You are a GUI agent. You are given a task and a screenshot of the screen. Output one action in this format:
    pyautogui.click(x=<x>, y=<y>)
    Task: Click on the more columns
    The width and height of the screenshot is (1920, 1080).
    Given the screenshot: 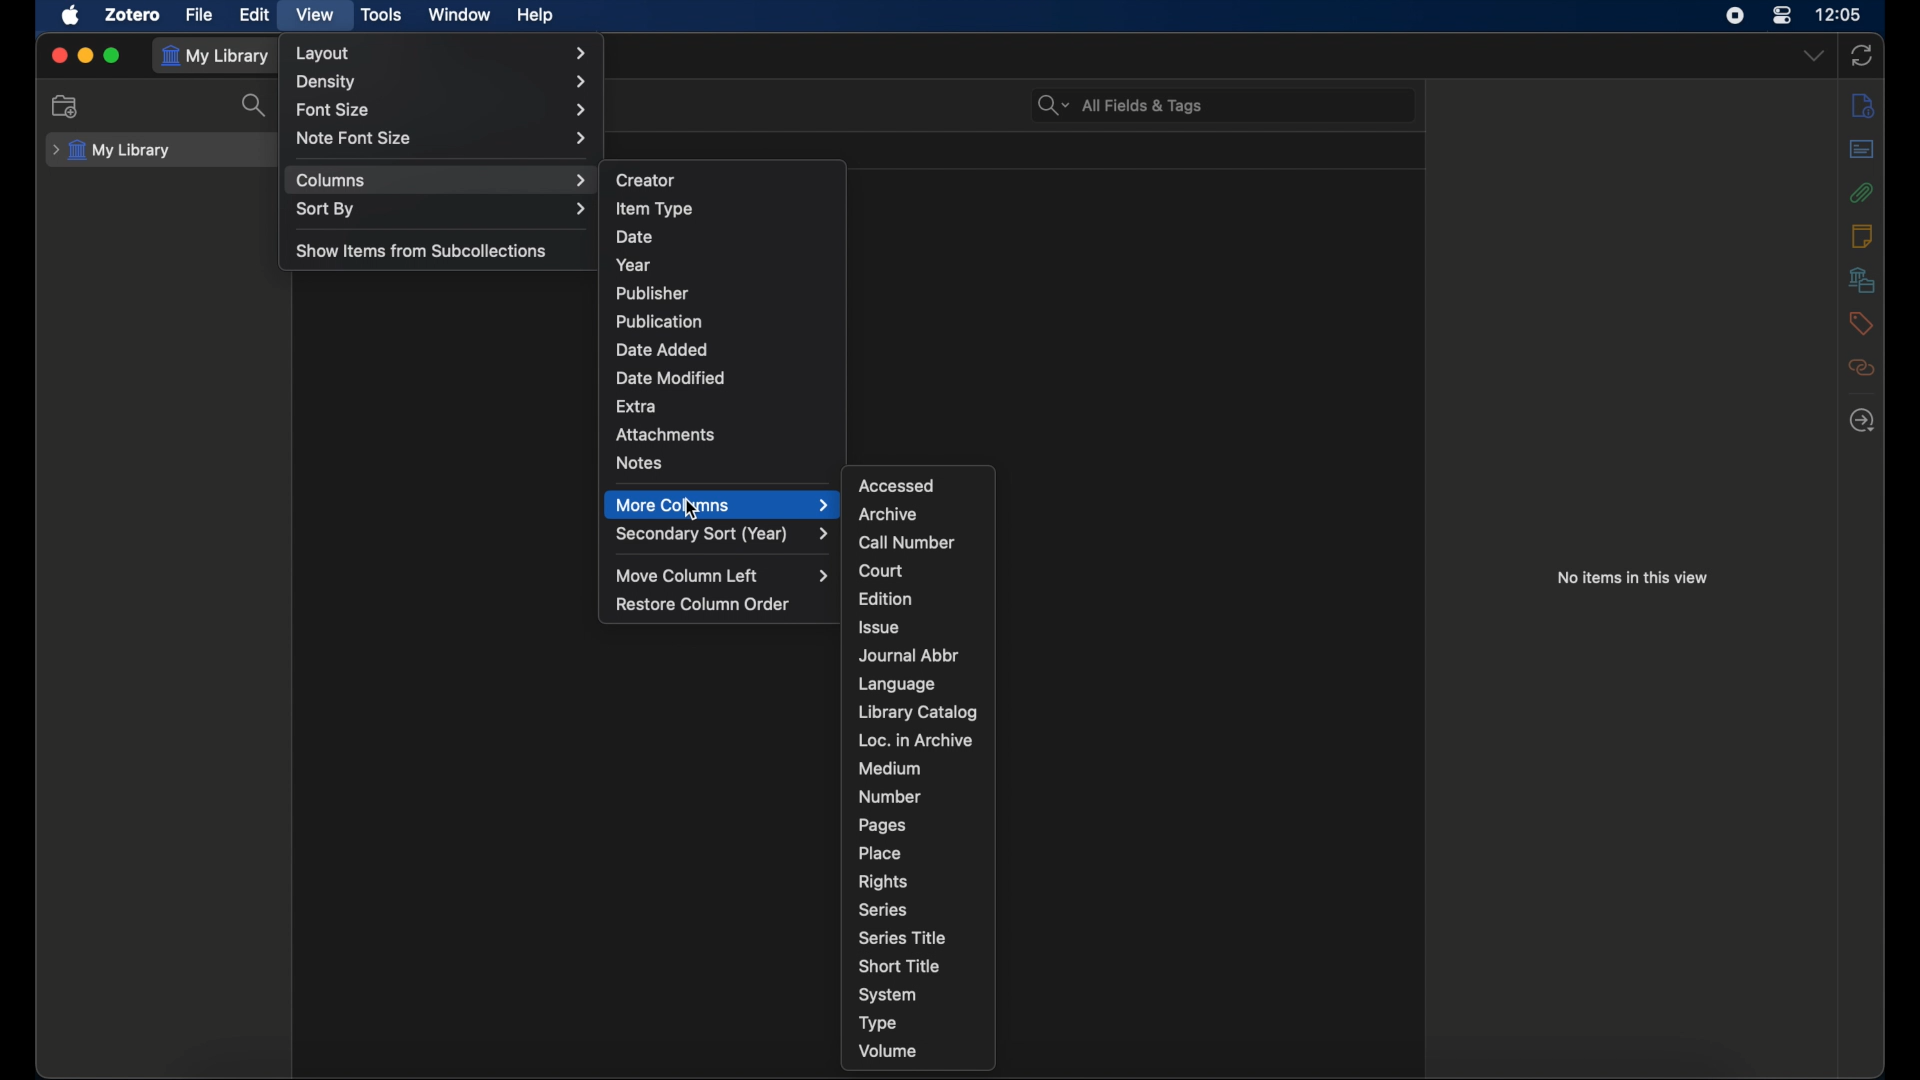 What is the action you would take?
    pyautogui.click(x=721, y=505)
    